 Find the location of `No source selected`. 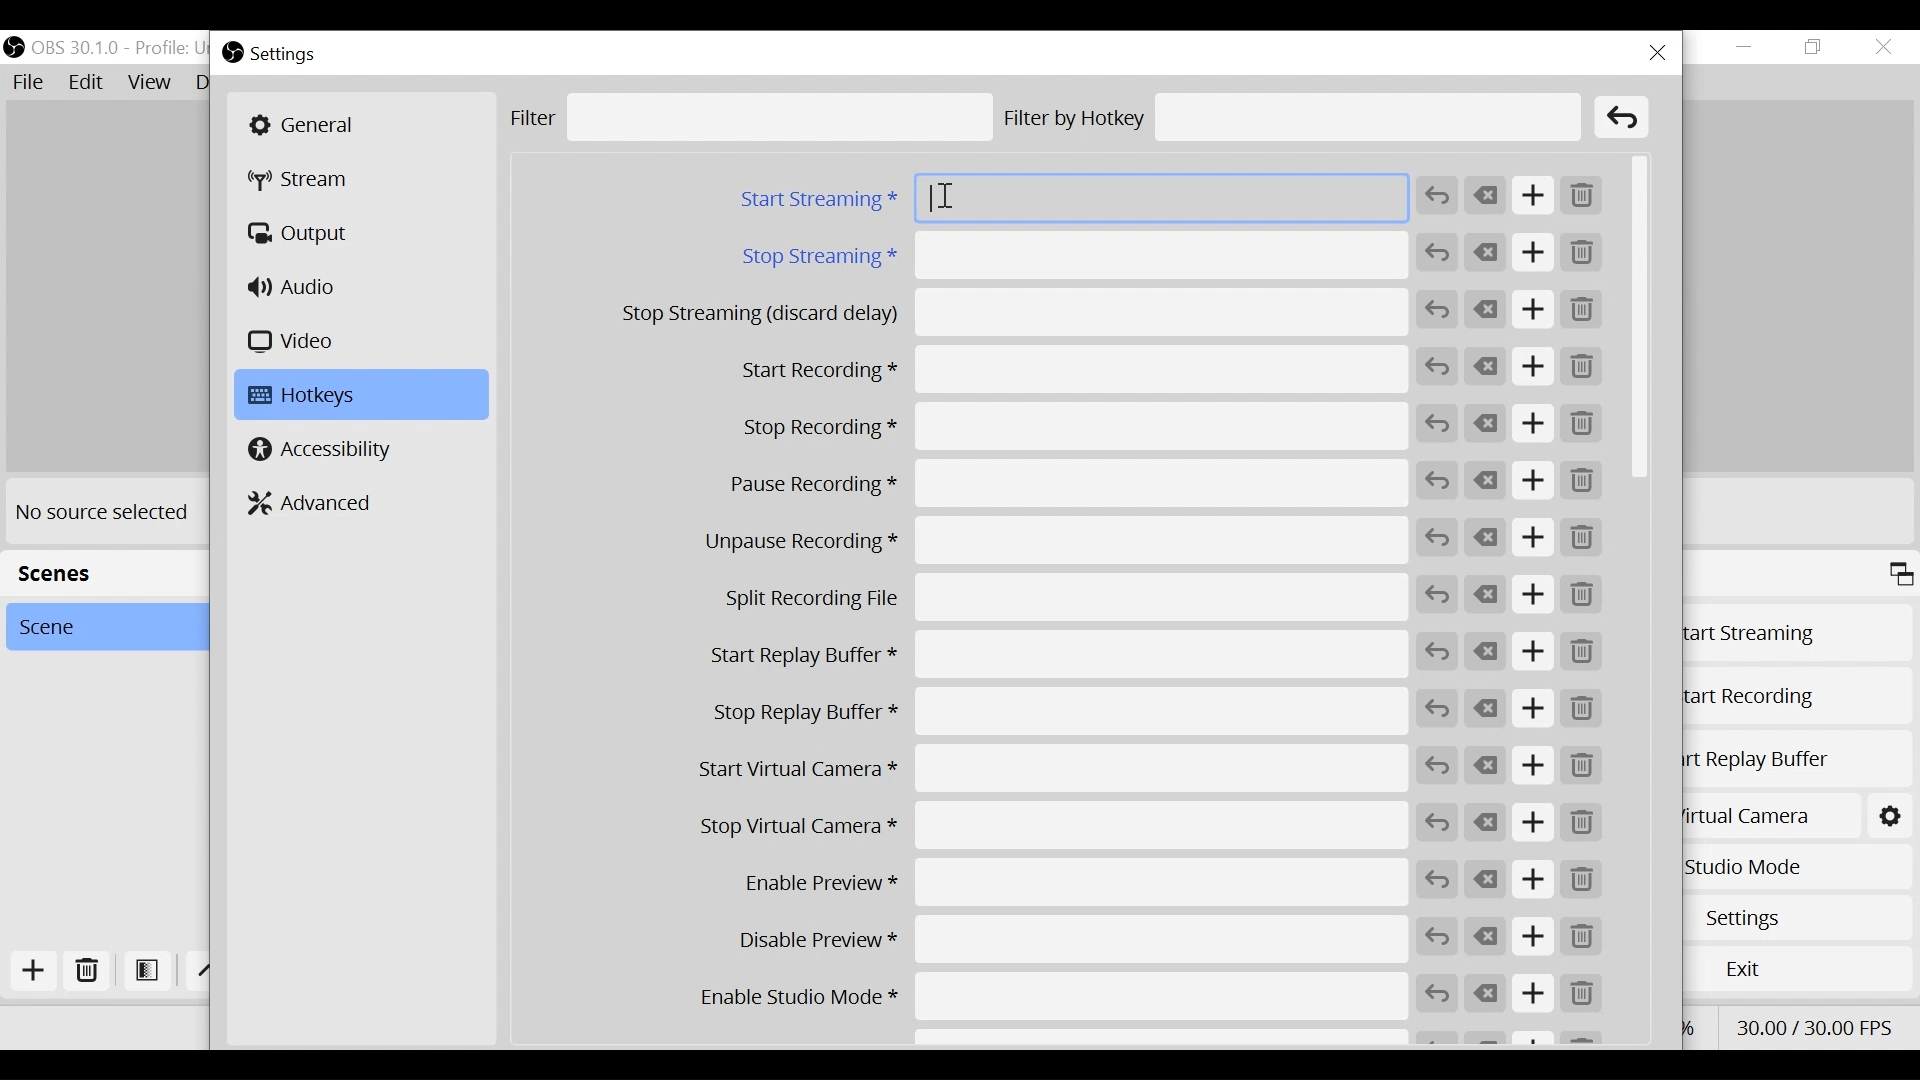

No source selected is located at coordinates (103, 510).